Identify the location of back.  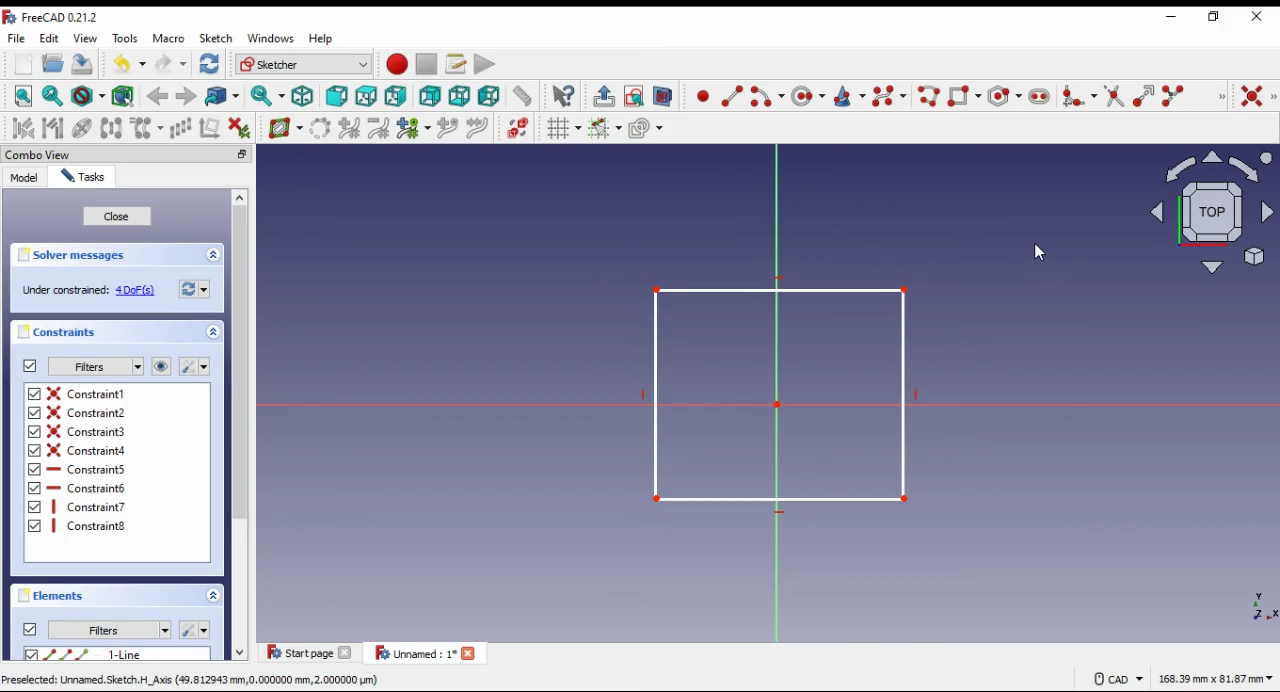
(159, 98).